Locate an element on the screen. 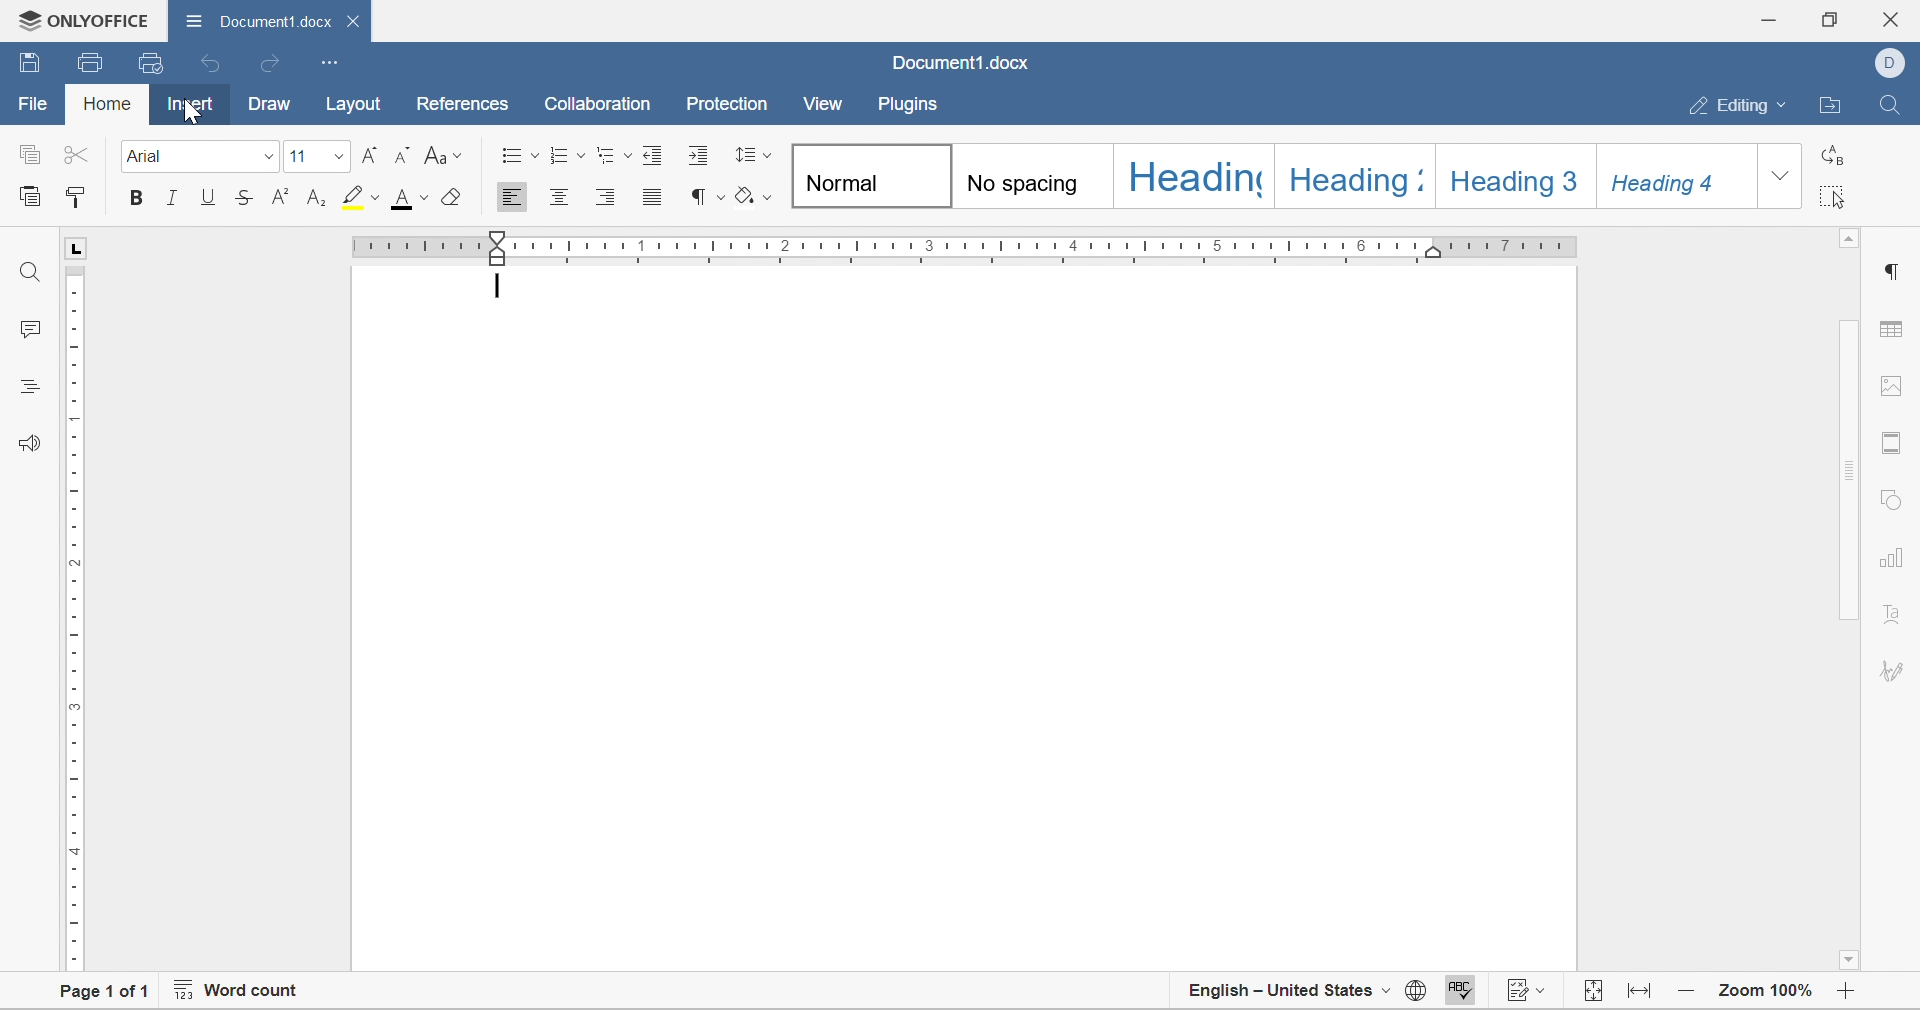  Fit to page is located at coordinates (1642, 994).